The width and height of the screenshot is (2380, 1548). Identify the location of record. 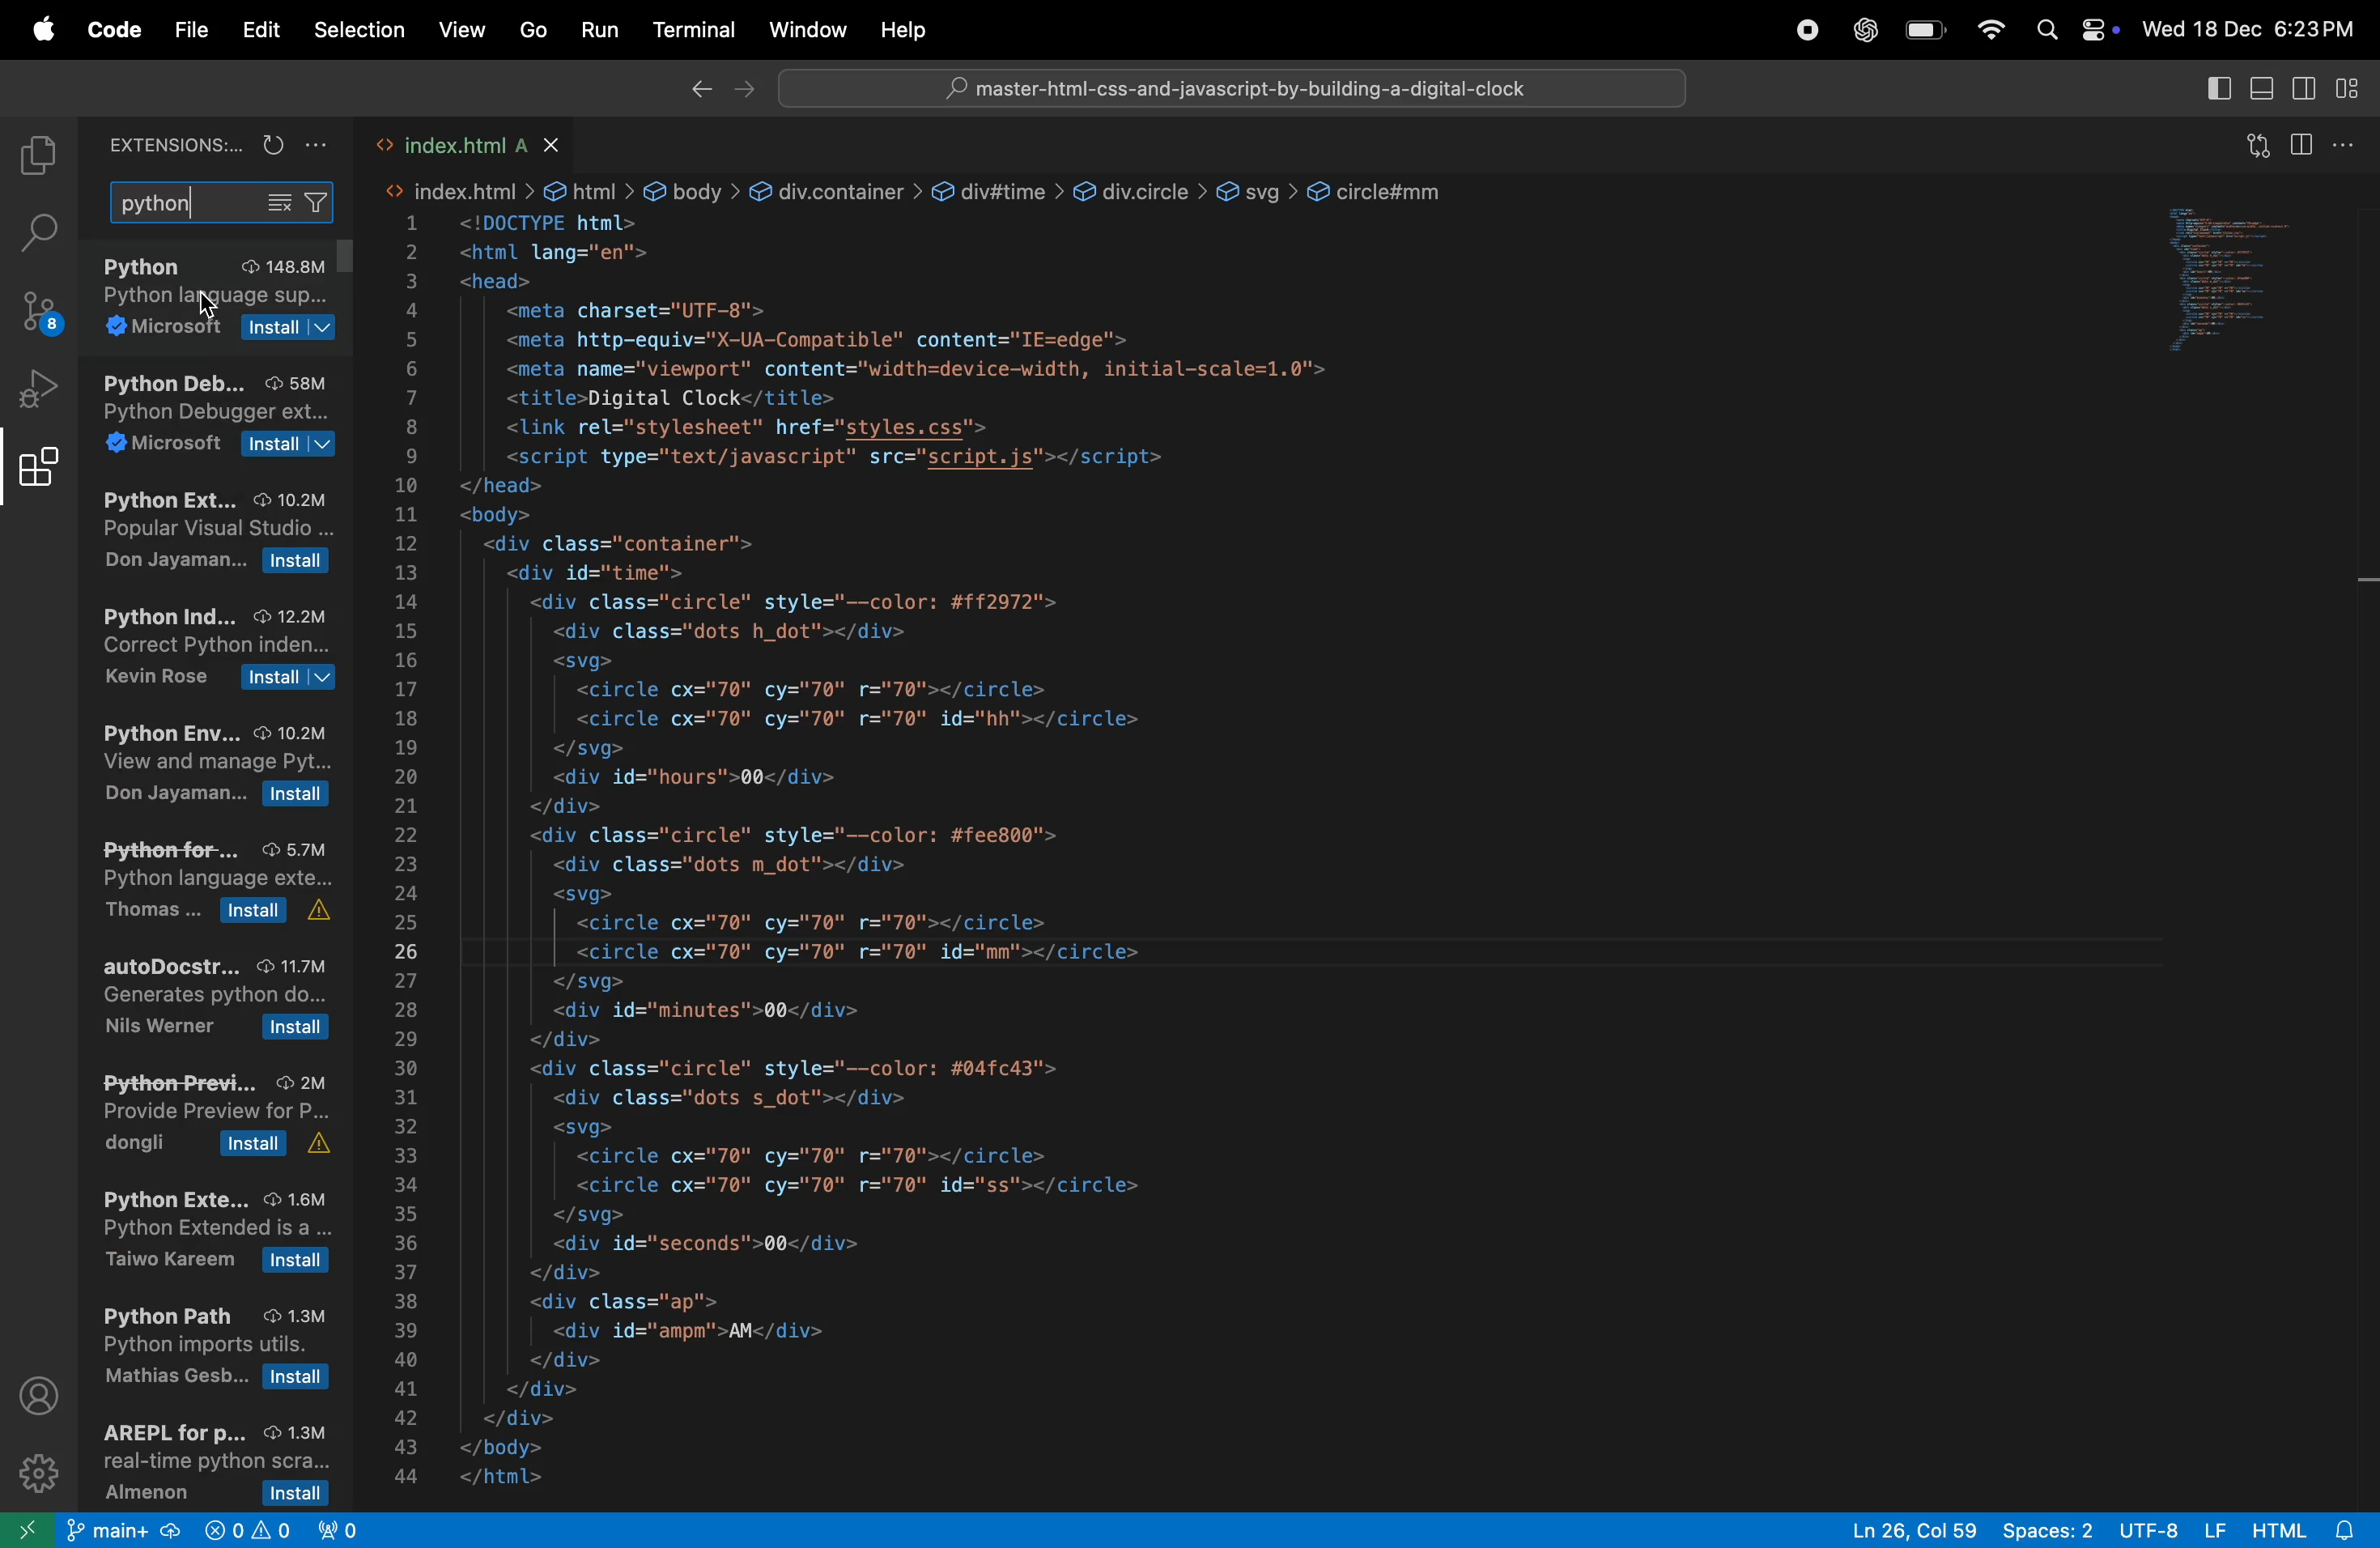
(1805, 32).